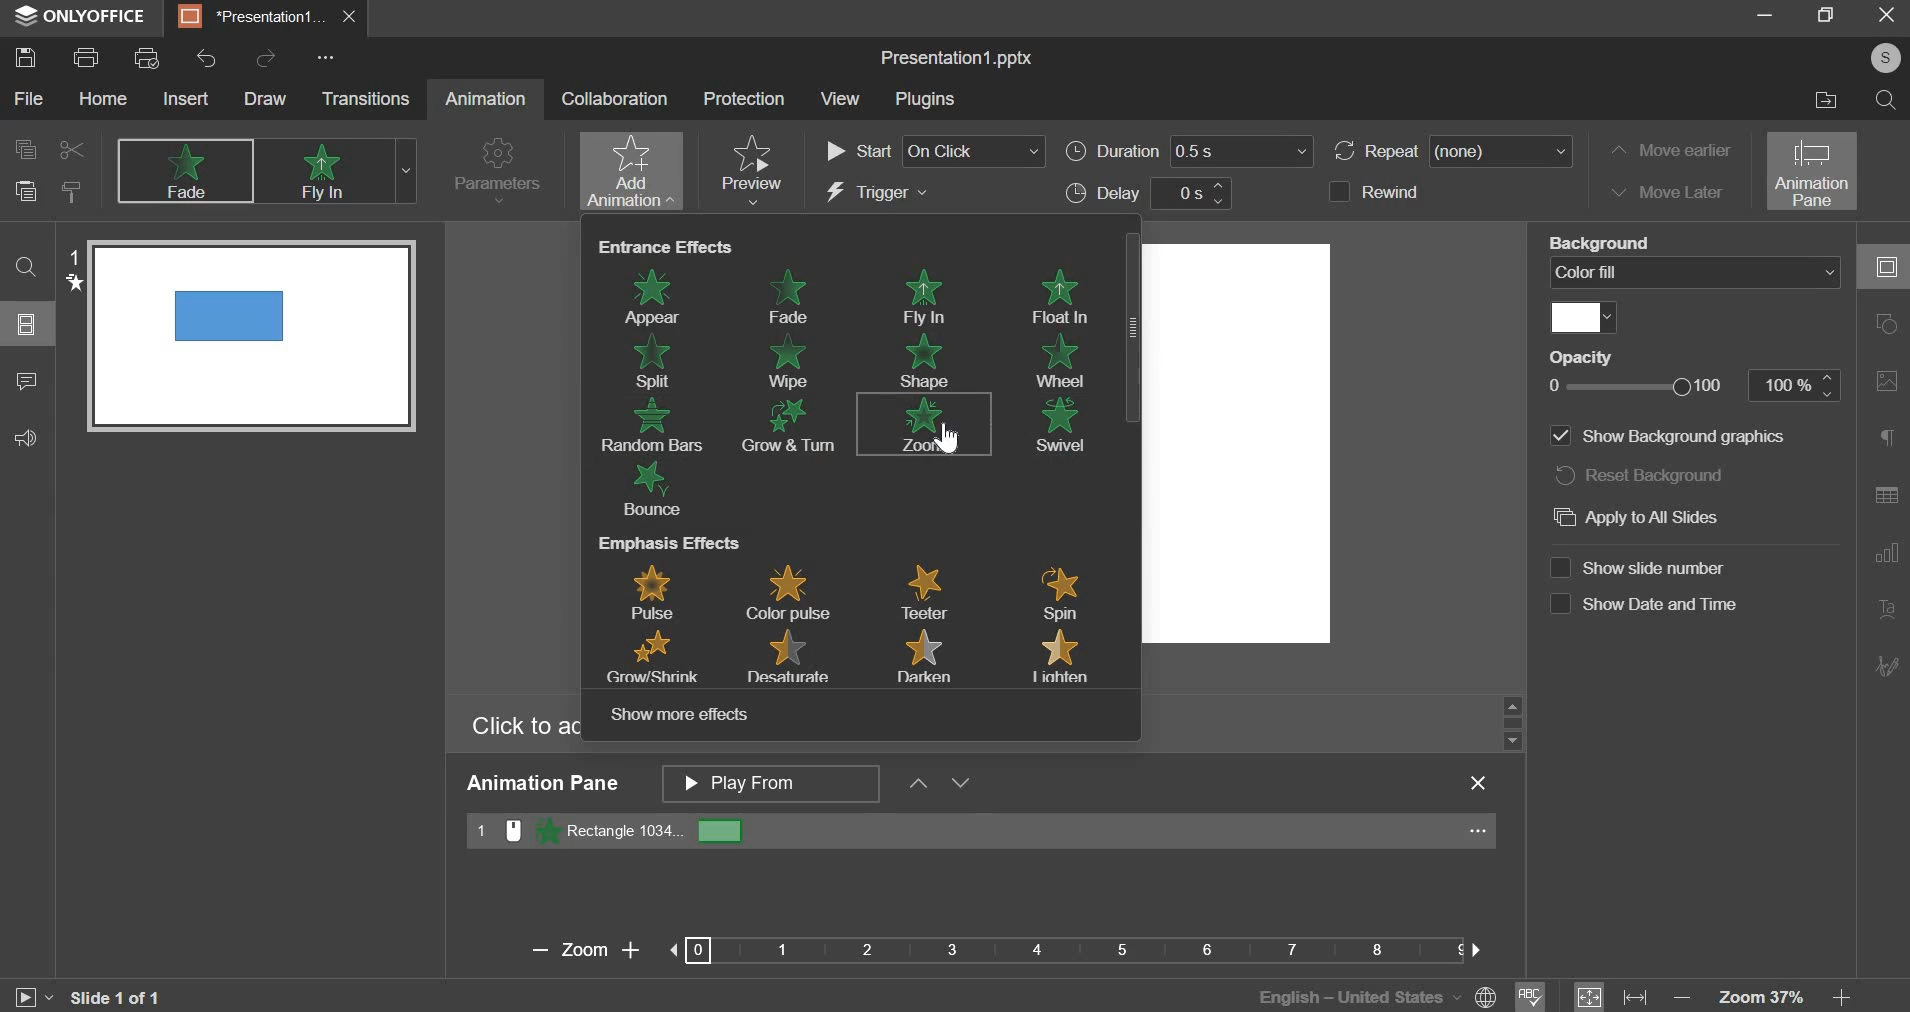 The width and height of the screenshot is (1910, 1012). I want to click on Apply to All Slides, so click(1643, 522).